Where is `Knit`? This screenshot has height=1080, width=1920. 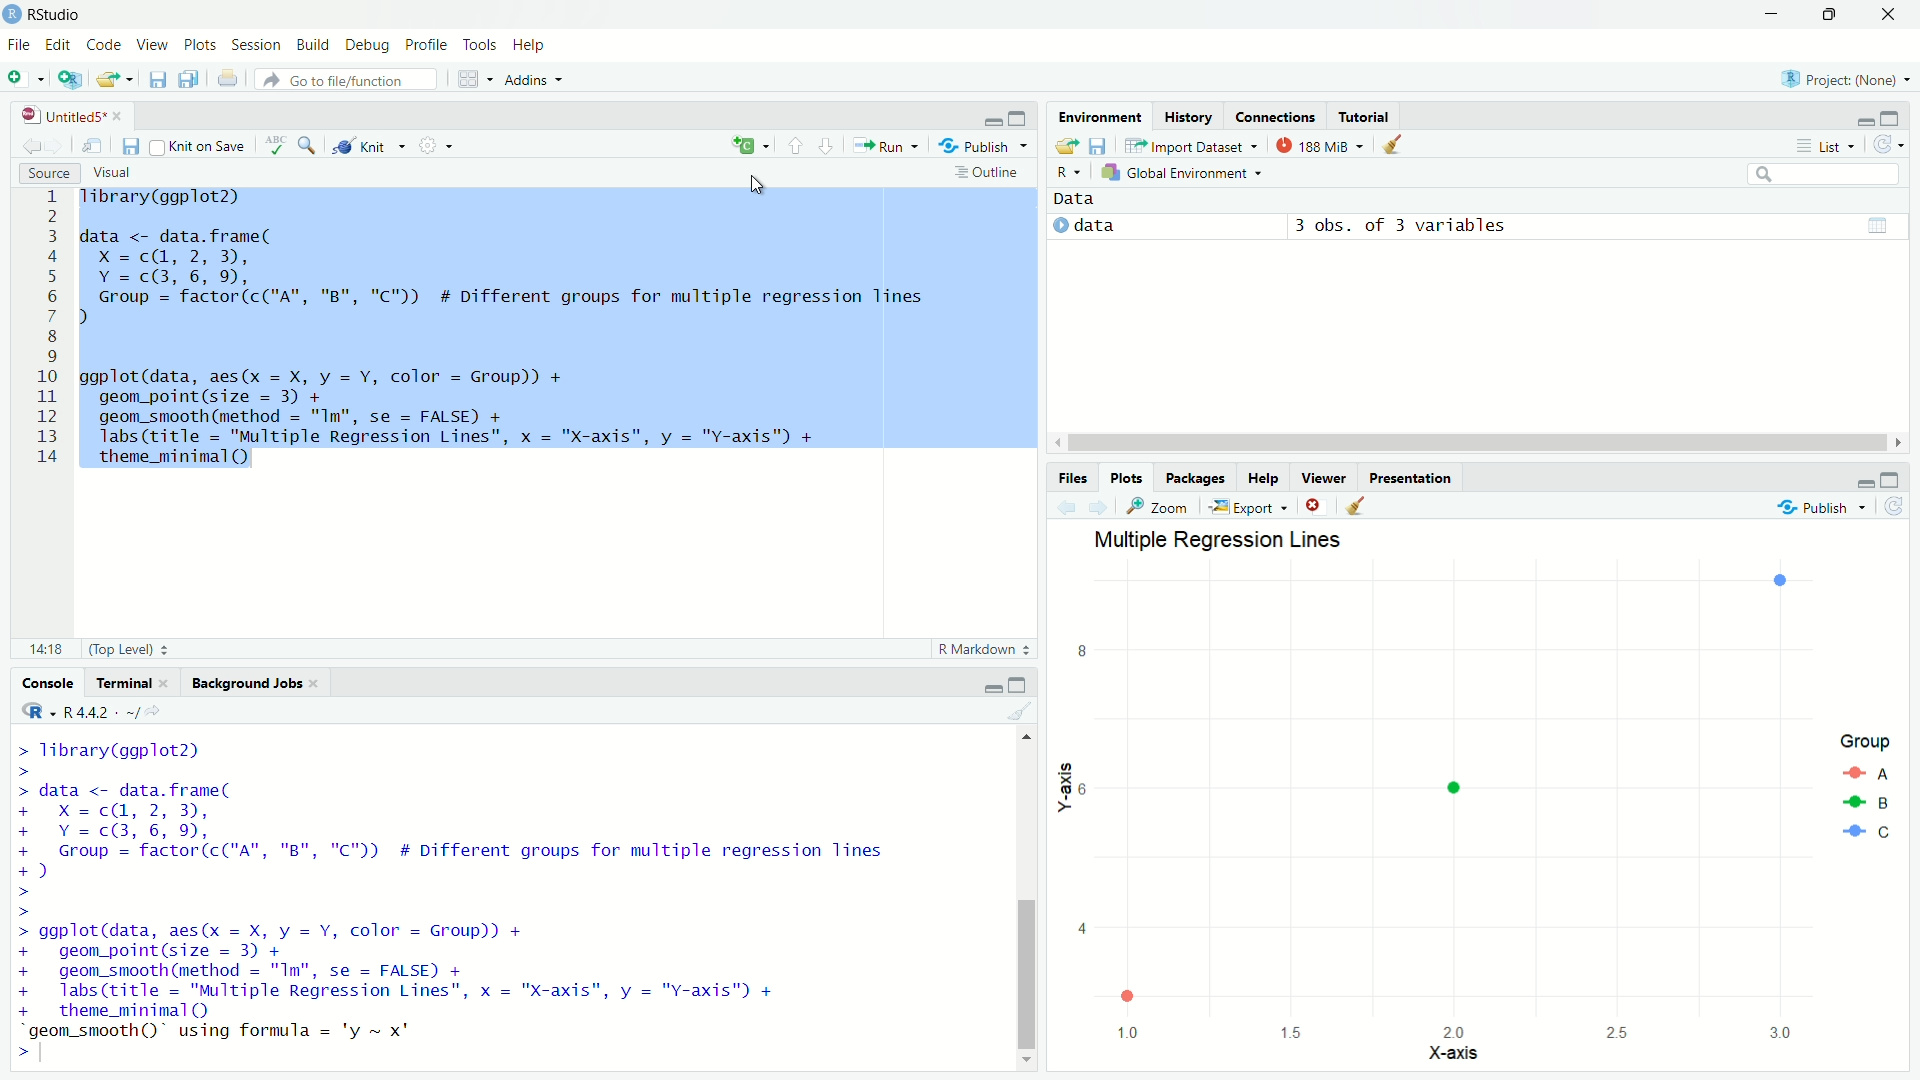 Knit is located at coordinates (371, 146).